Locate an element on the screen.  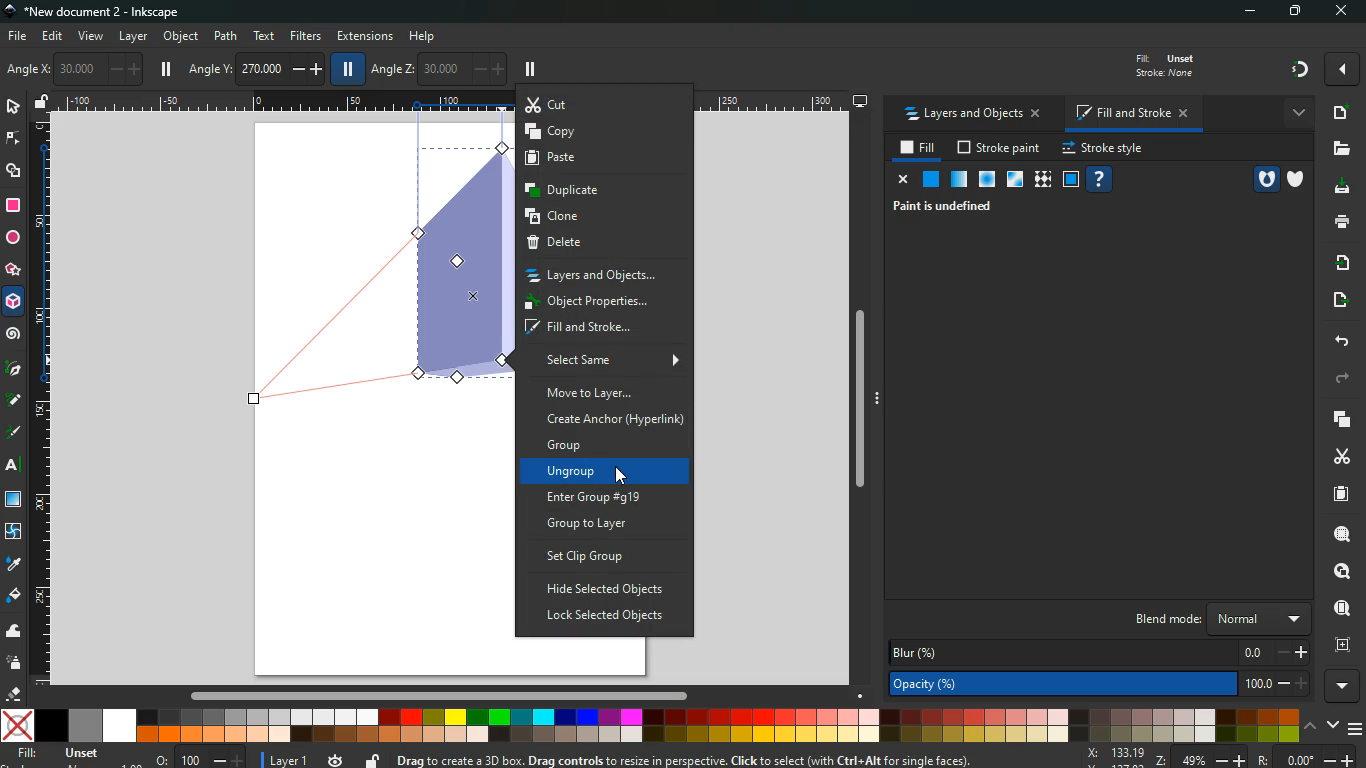
help is located at coordinates (429, 36).